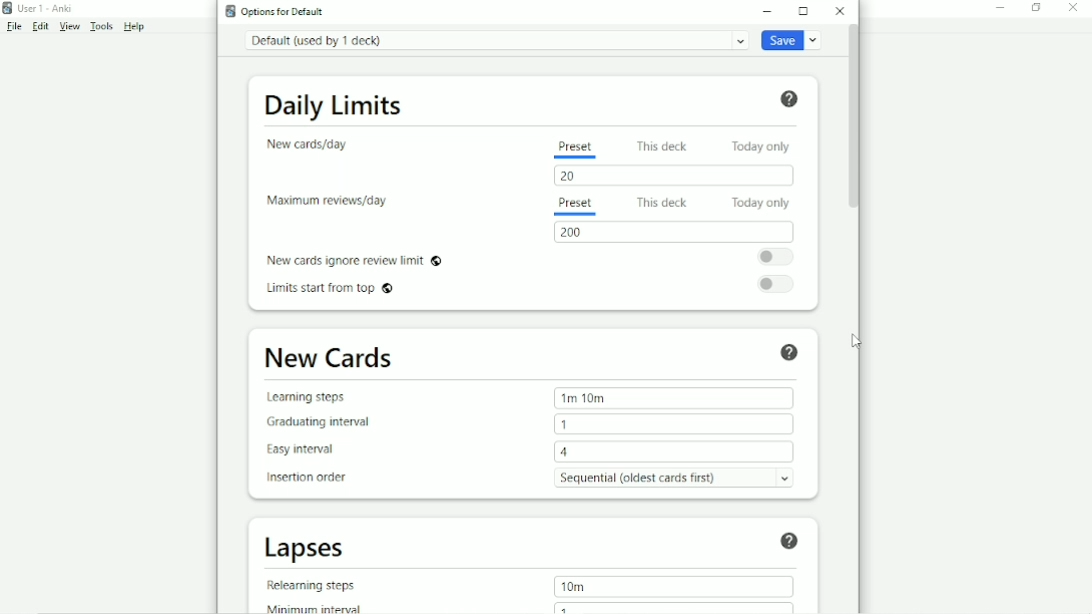  I want to click on Help, so click(792, 540).